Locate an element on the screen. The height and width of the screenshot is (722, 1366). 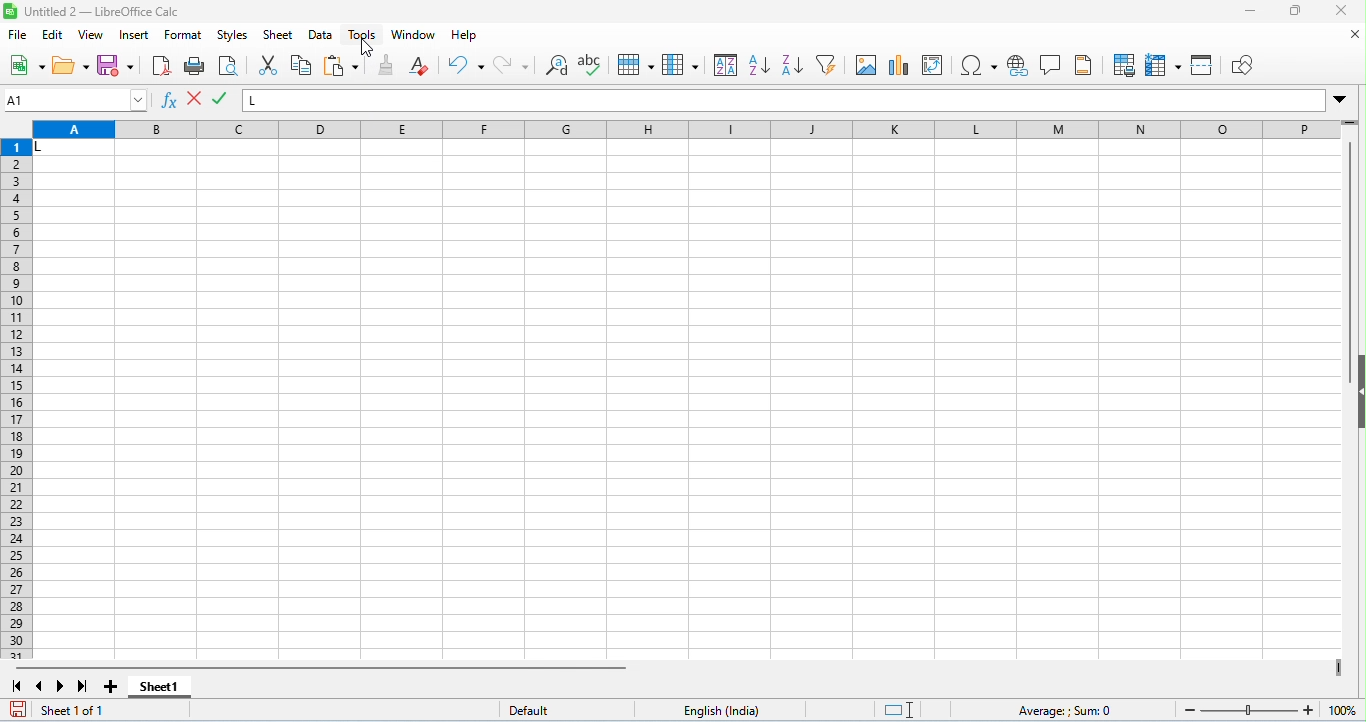
row is located at coordinates (635, 65).